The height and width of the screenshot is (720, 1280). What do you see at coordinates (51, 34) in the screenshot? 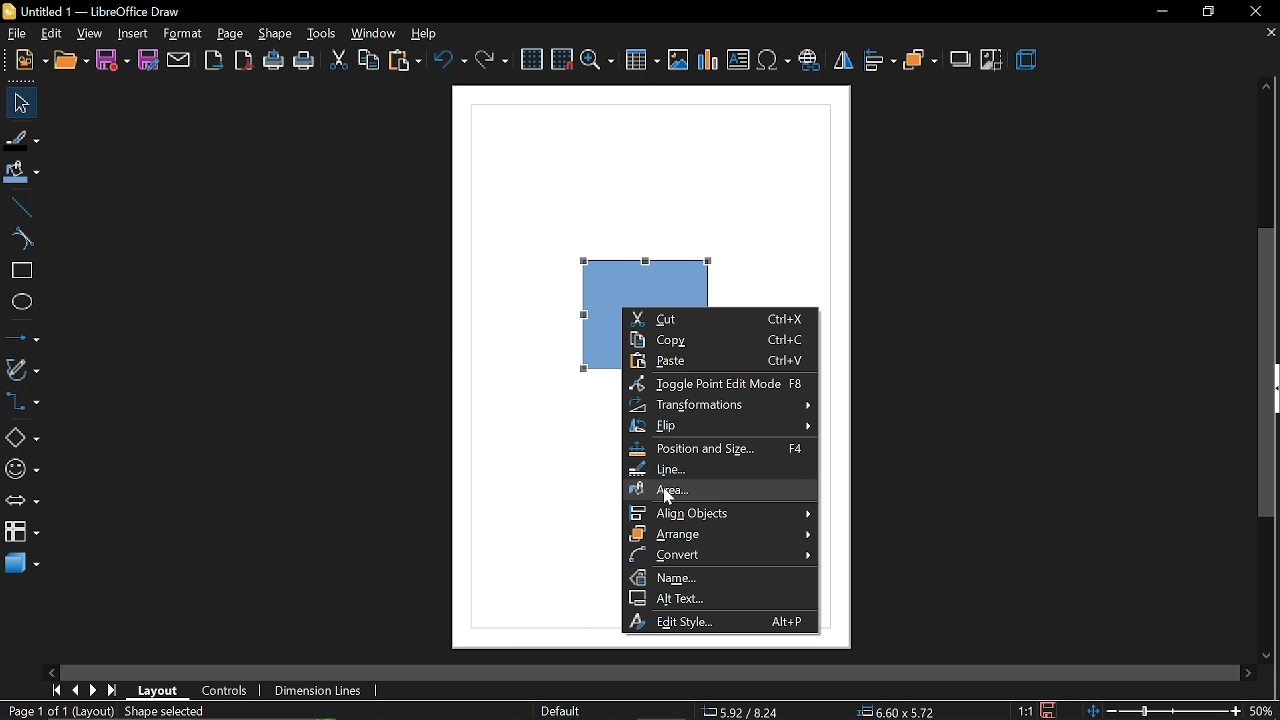
I see `edit` at bounding box center [51, 34].